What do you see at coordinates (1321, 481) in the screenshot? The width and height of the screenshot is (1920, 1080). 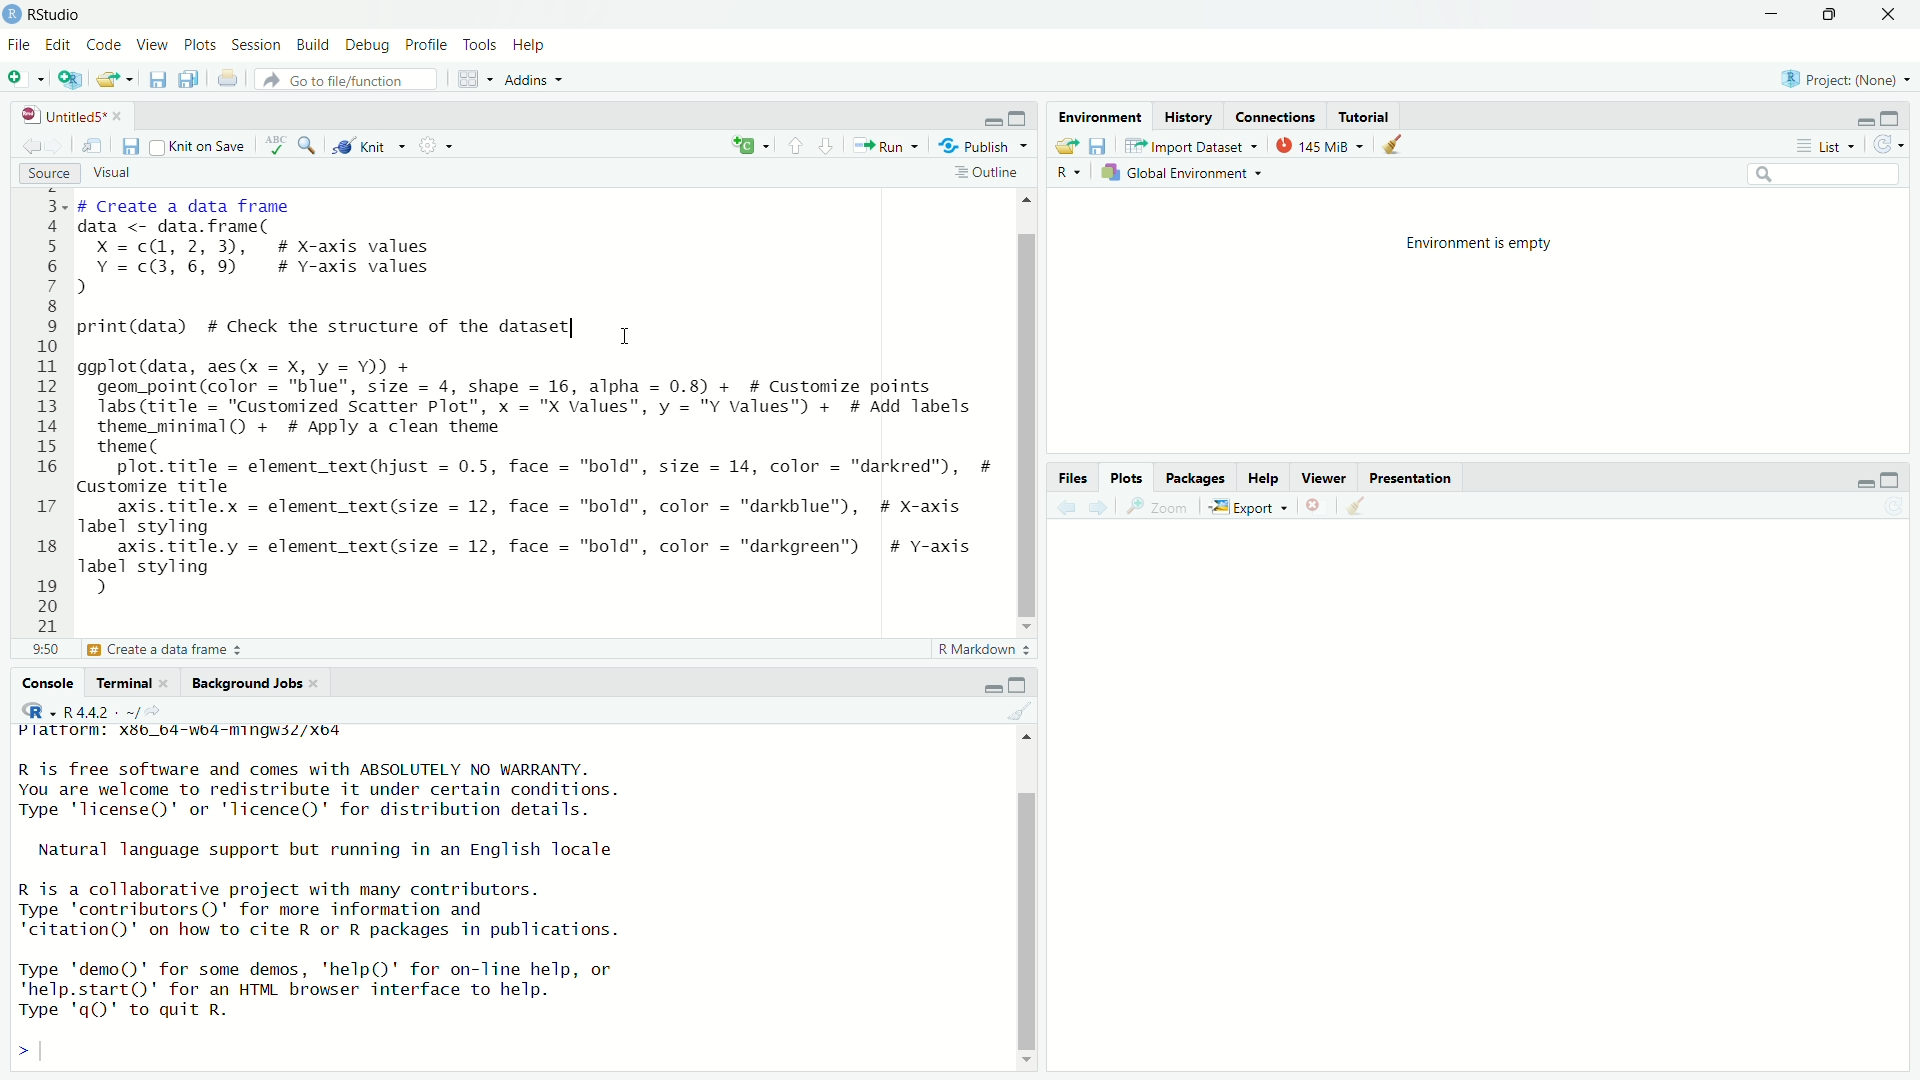 I see `Viewer` at bounding box center [1321, 481].